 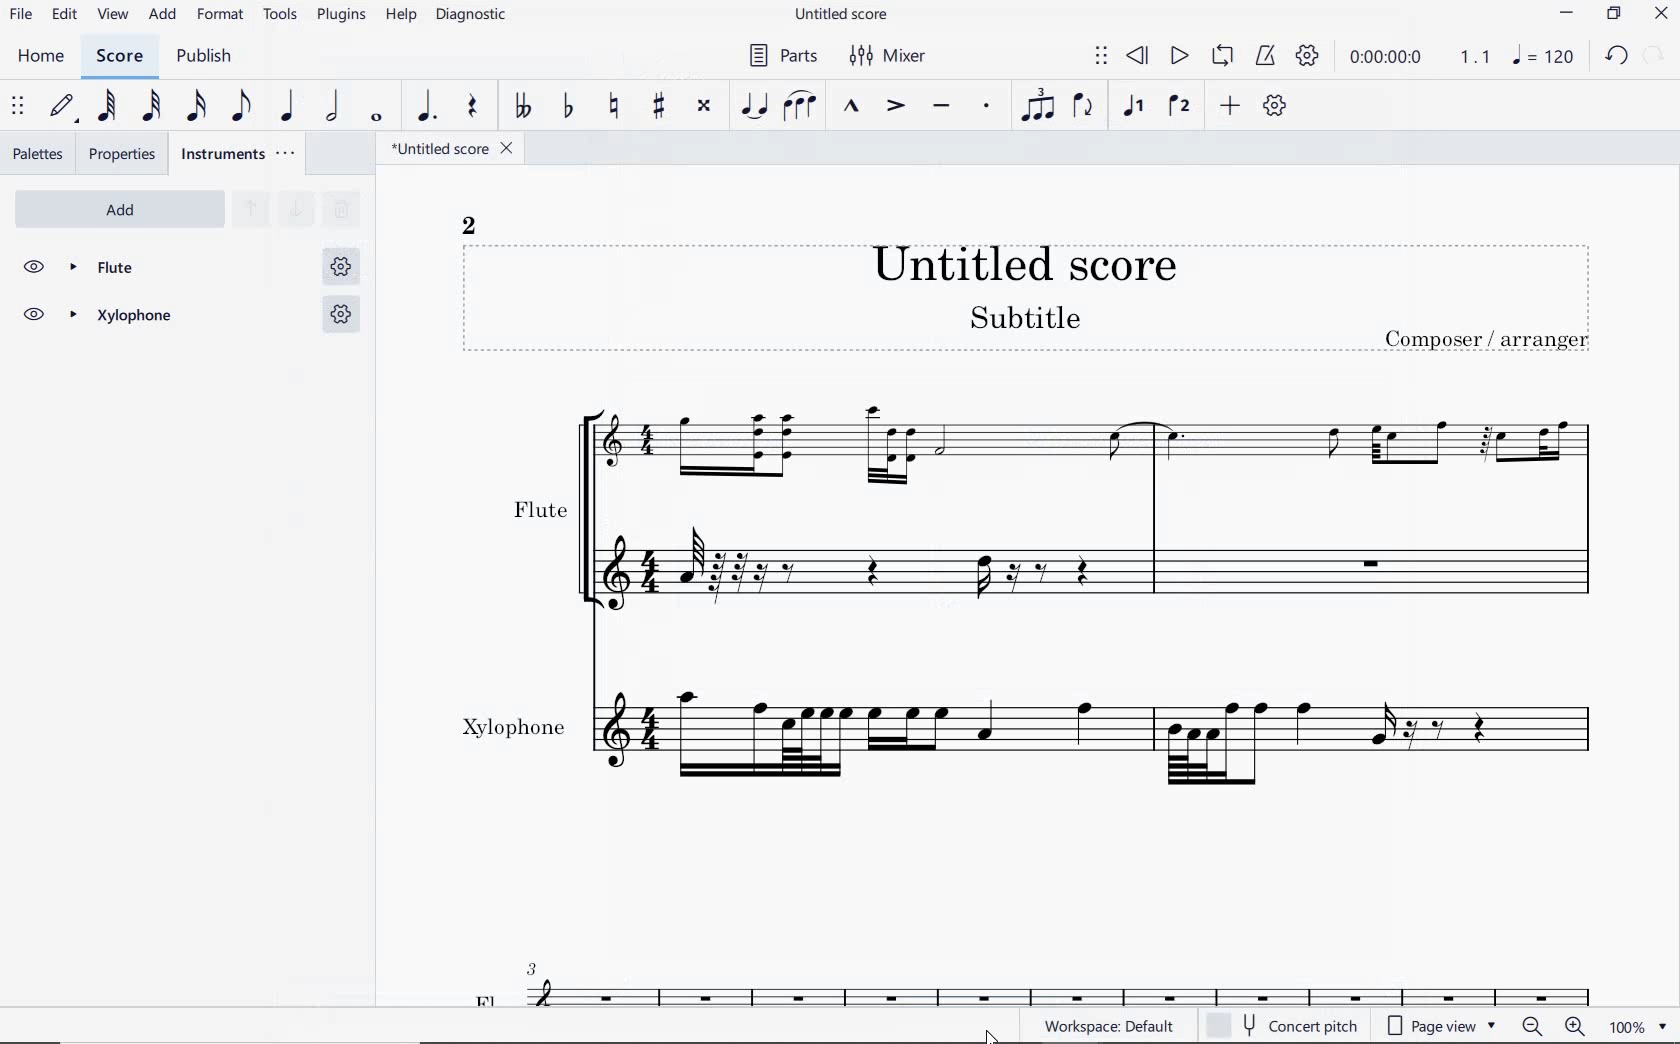 I want to click on TOGGLE SHARP, so click(x=659, y=108).